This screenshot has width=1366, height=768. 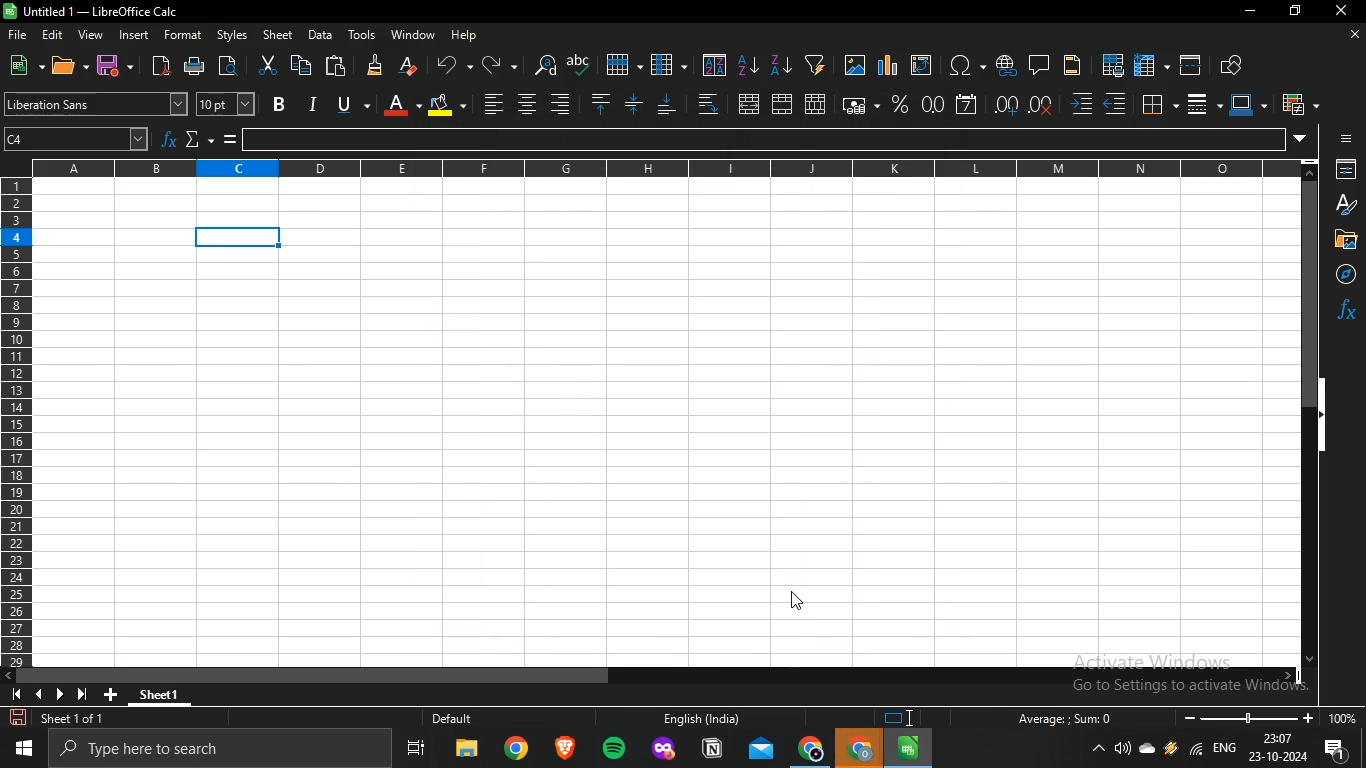 What do you see at coordinates (1191, 64) in the screenshot?
I see `split window` at bounding box center [1191, 64].